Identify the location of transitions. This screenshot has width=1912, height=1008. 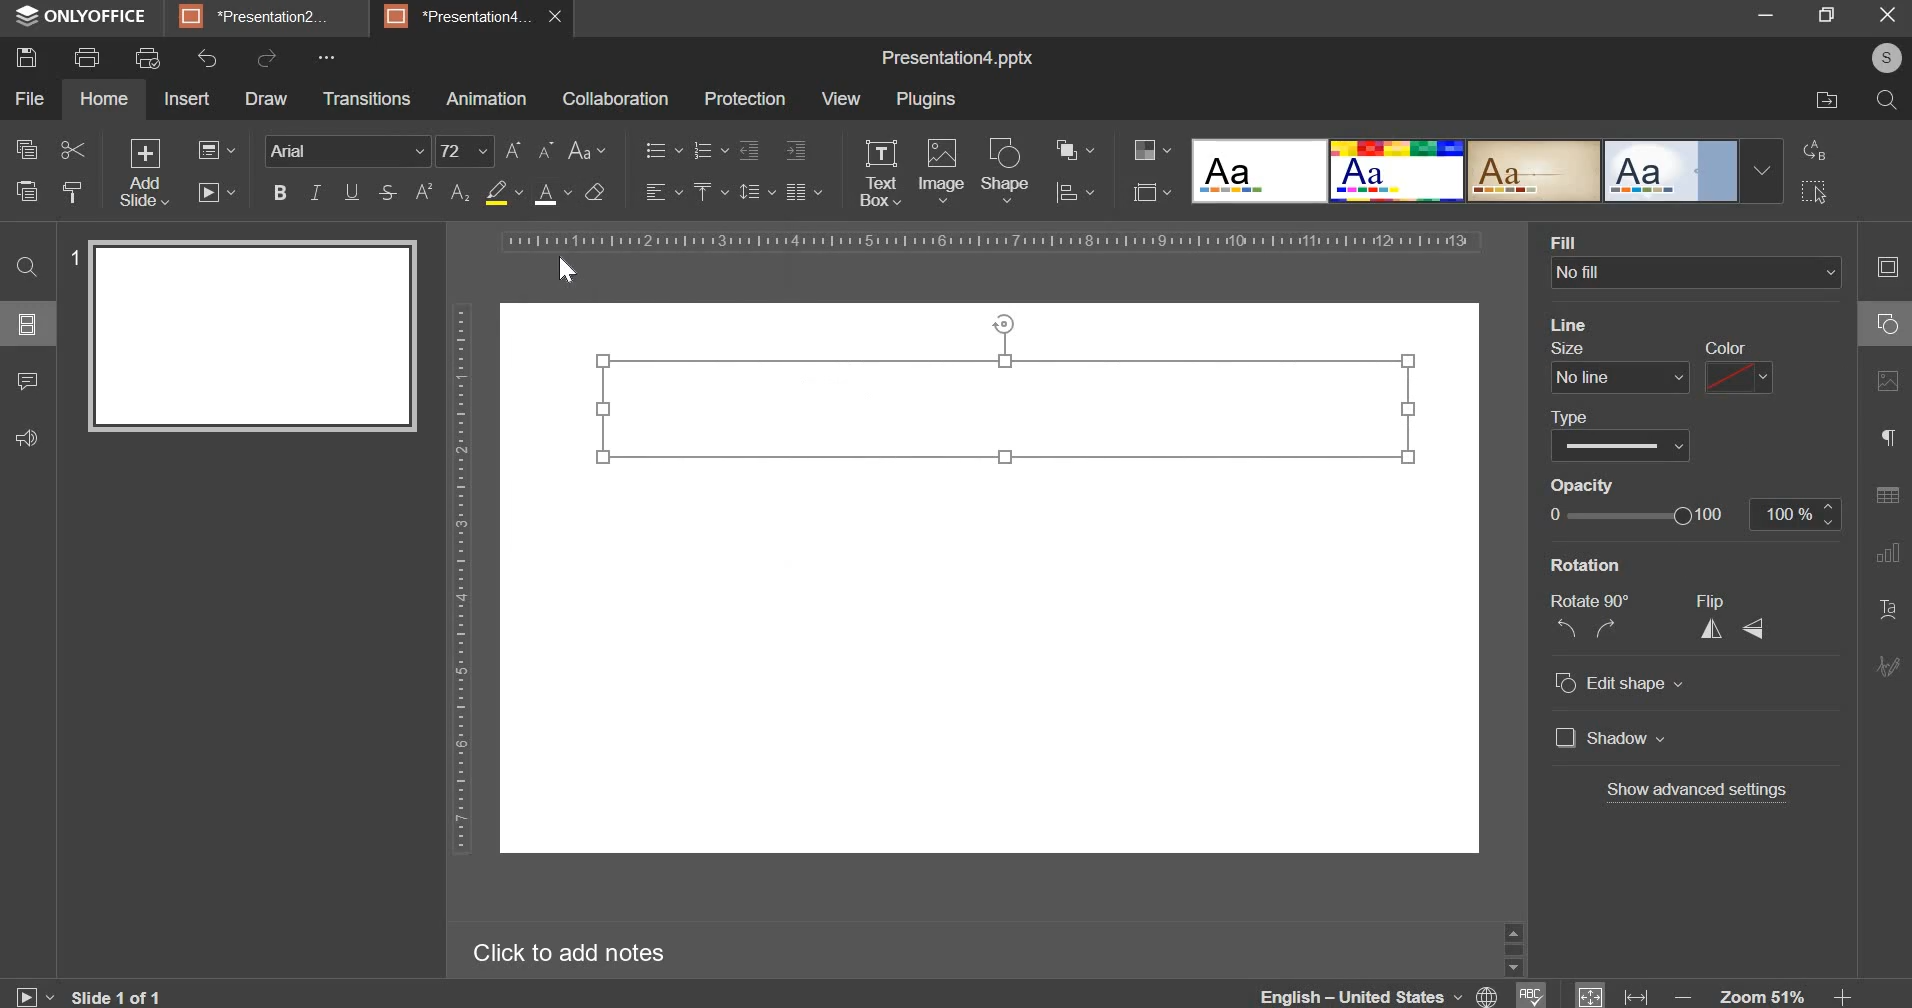
(366, 99).